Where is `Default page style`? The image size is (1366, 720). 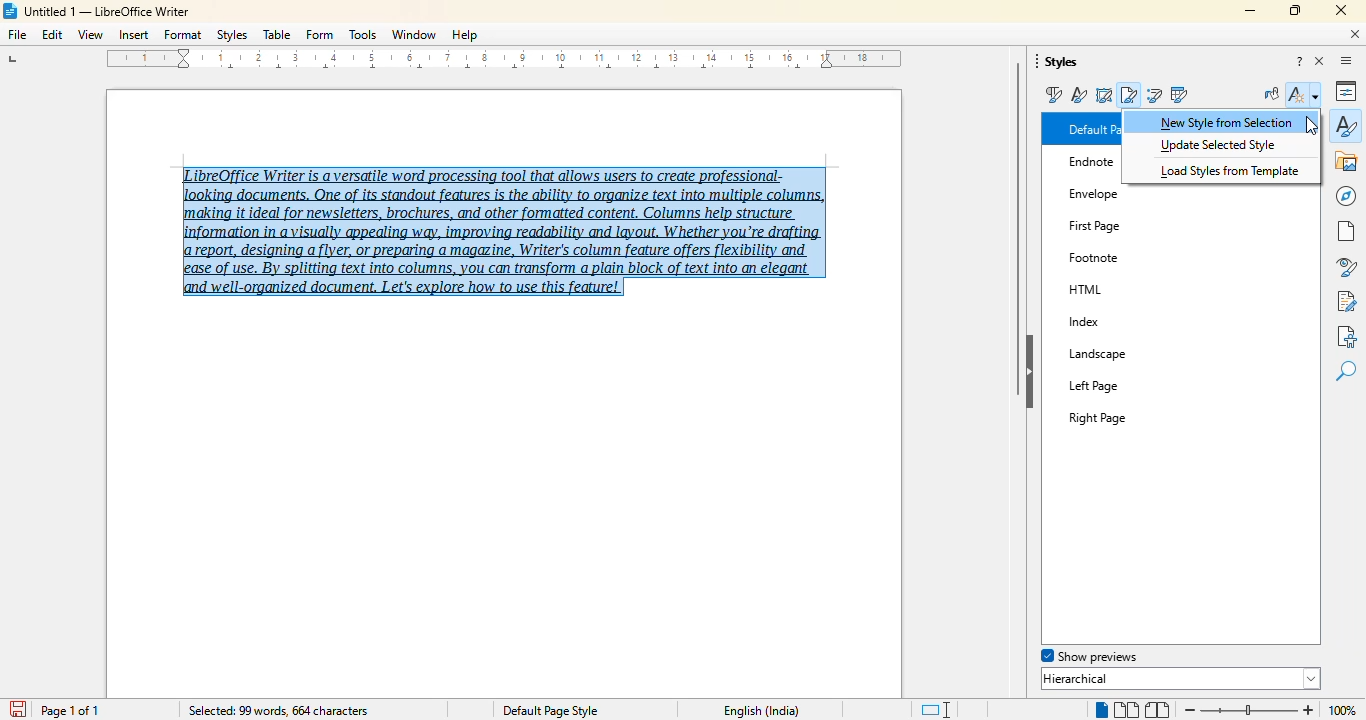
Default page style is located at coordinates (550, 710).